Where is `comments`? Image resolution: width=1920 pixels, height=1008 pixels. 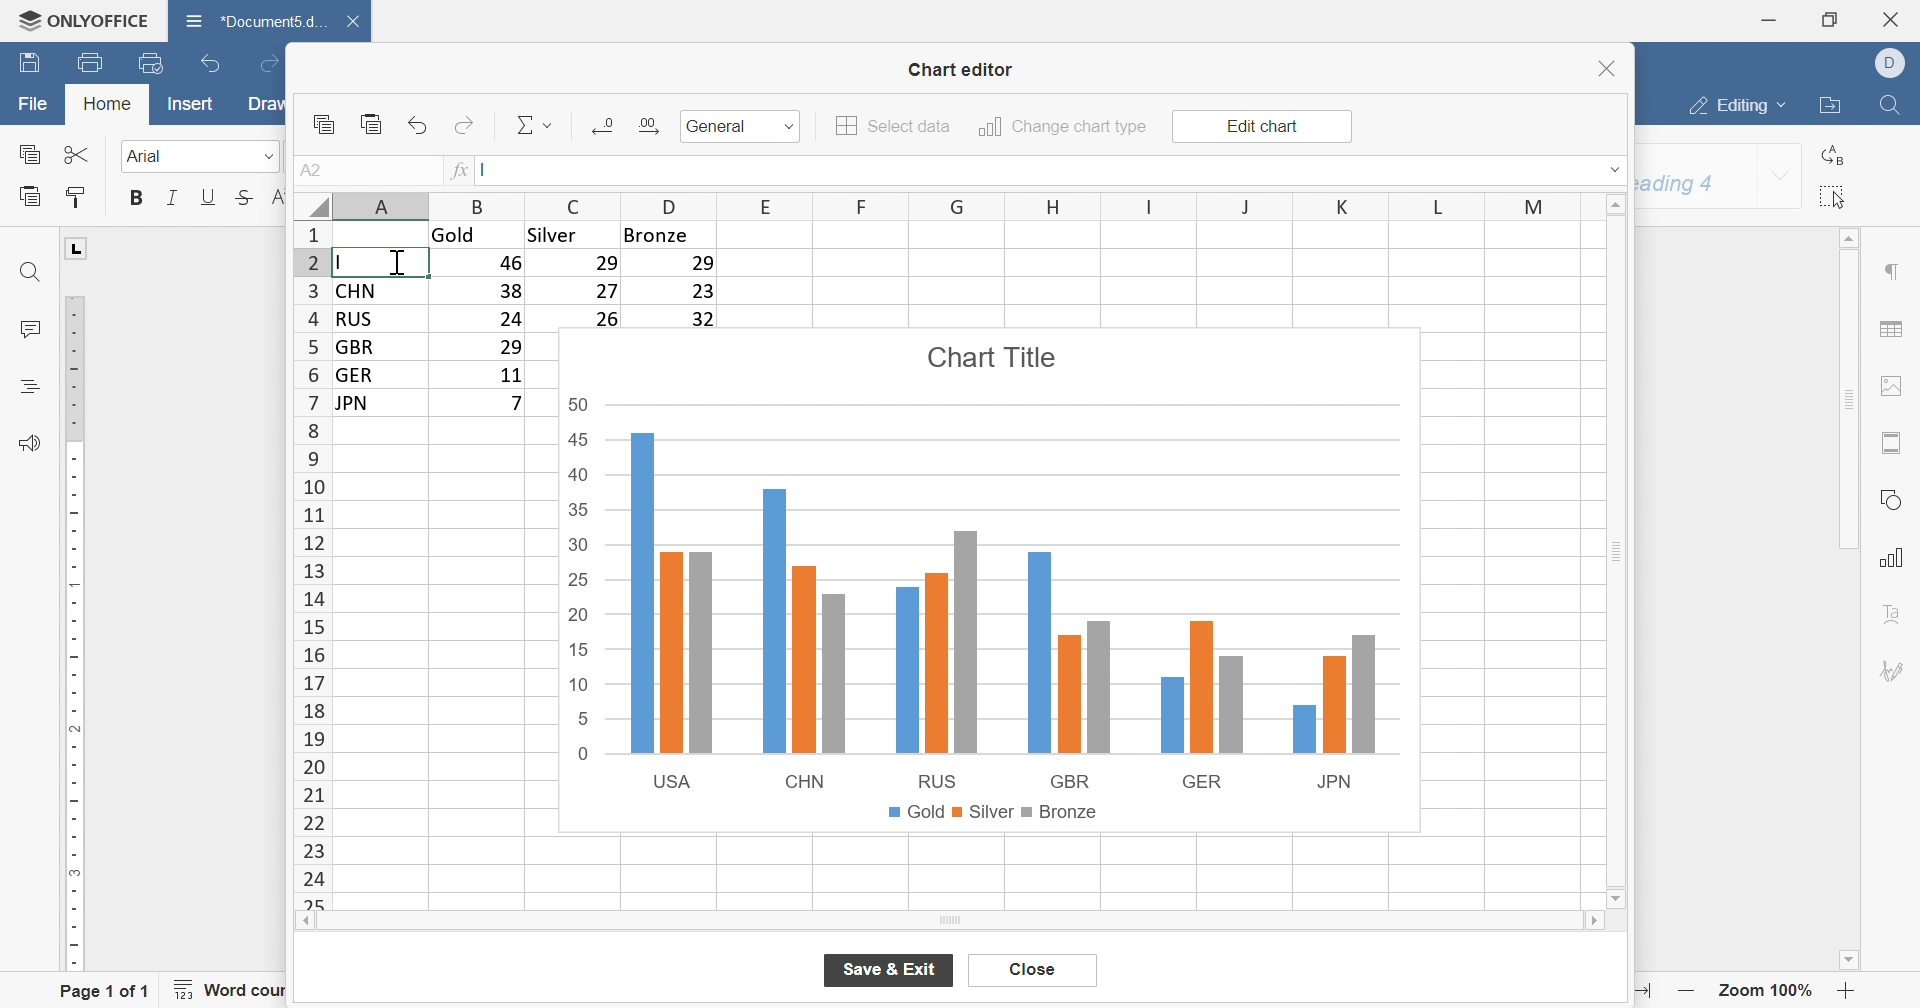 comments is located at coordinates (30, 327).